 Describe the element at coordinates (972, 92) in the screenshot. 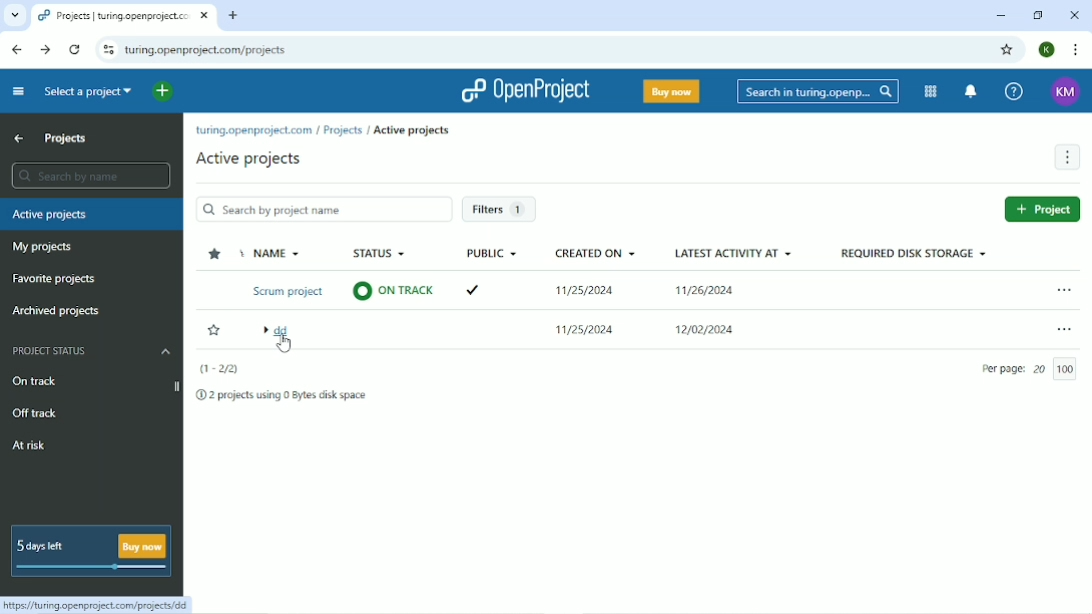

I see `notification` at that location.